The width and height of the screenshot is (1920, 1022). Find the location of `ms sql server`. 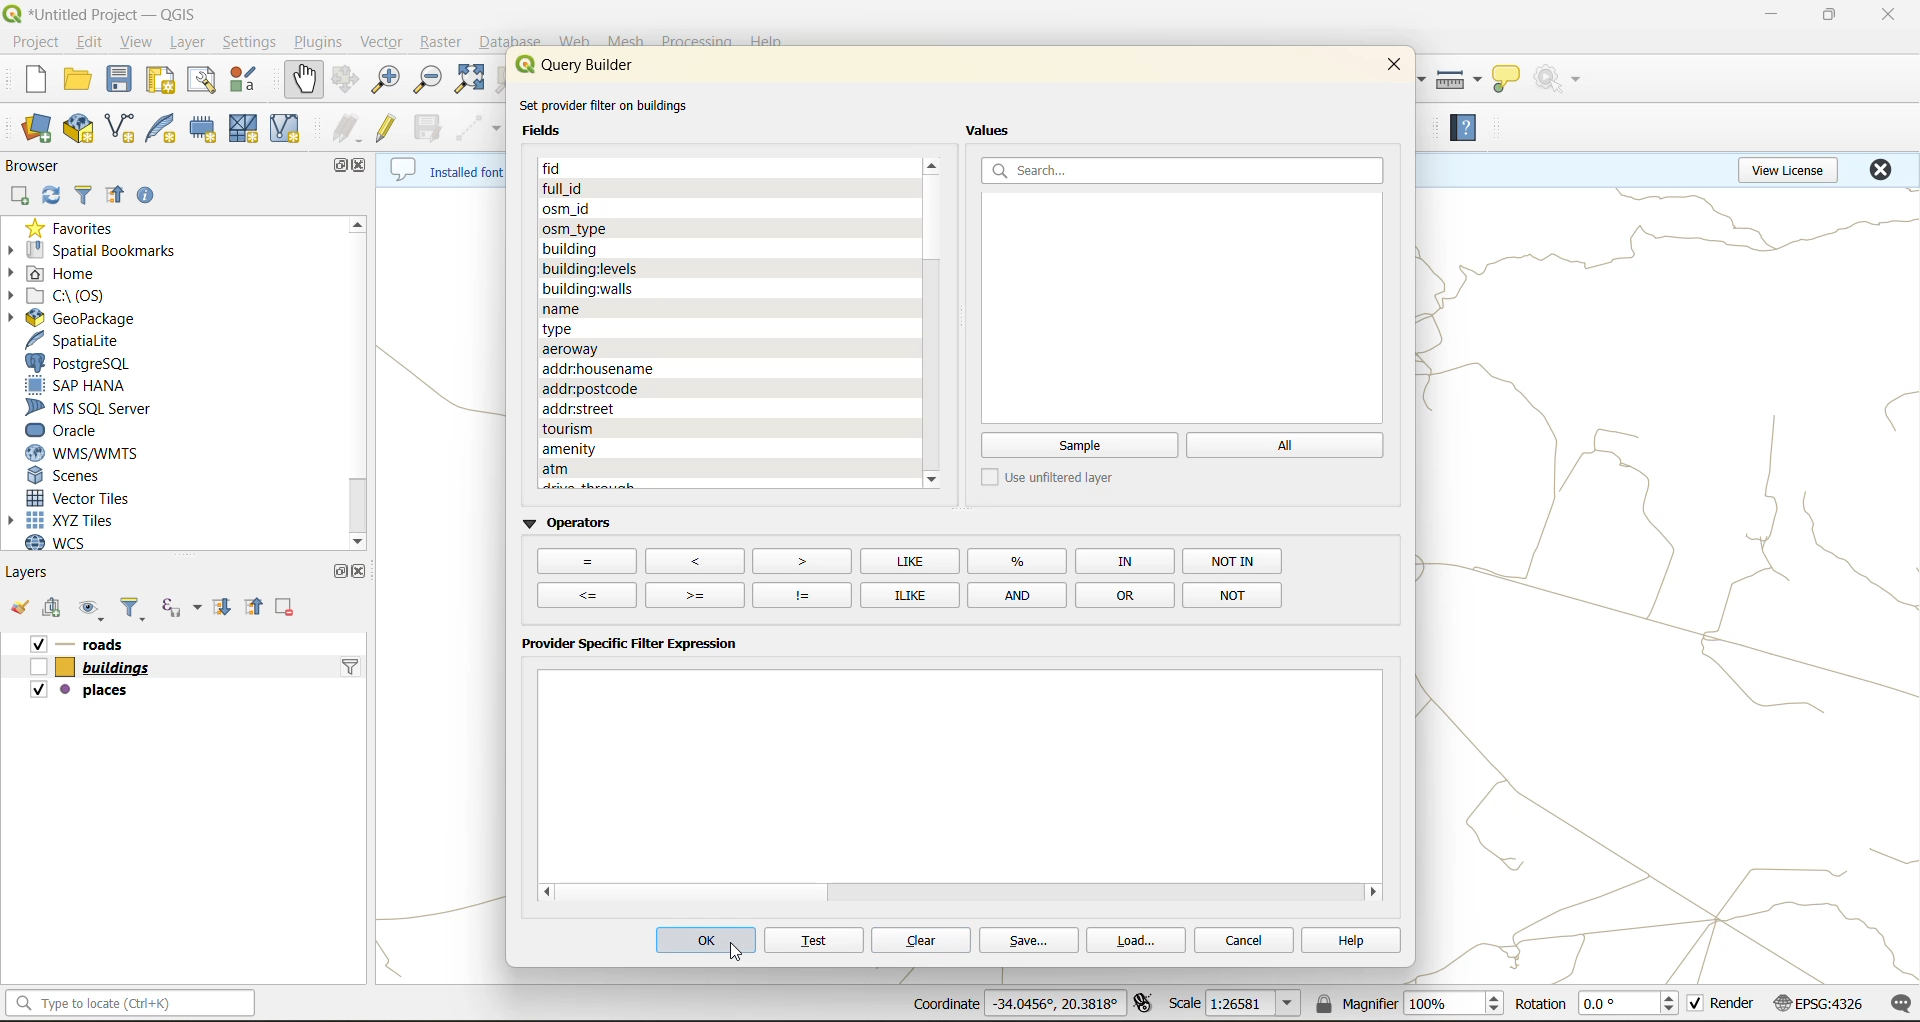

ms sql server is located at coordinates (94, 407).